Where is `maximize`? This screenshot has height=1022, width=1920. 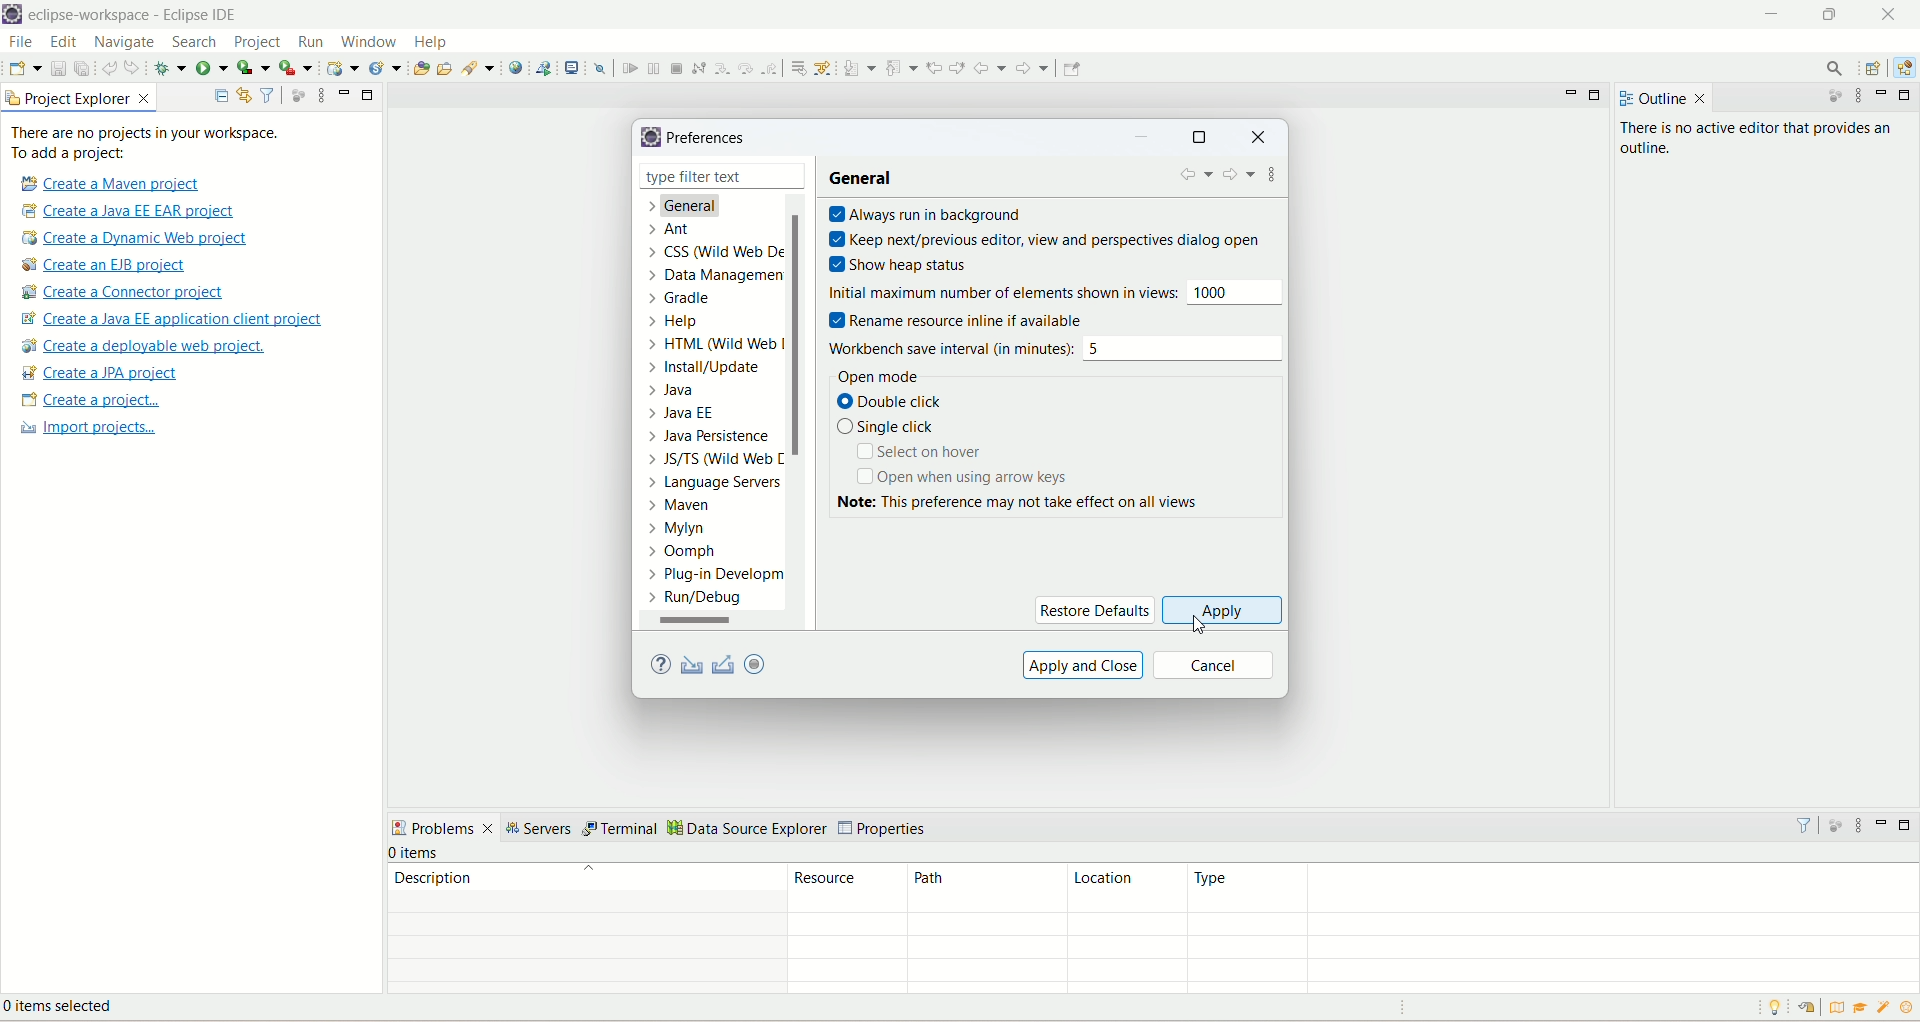
maximize is located at coordinates (1906, 95).